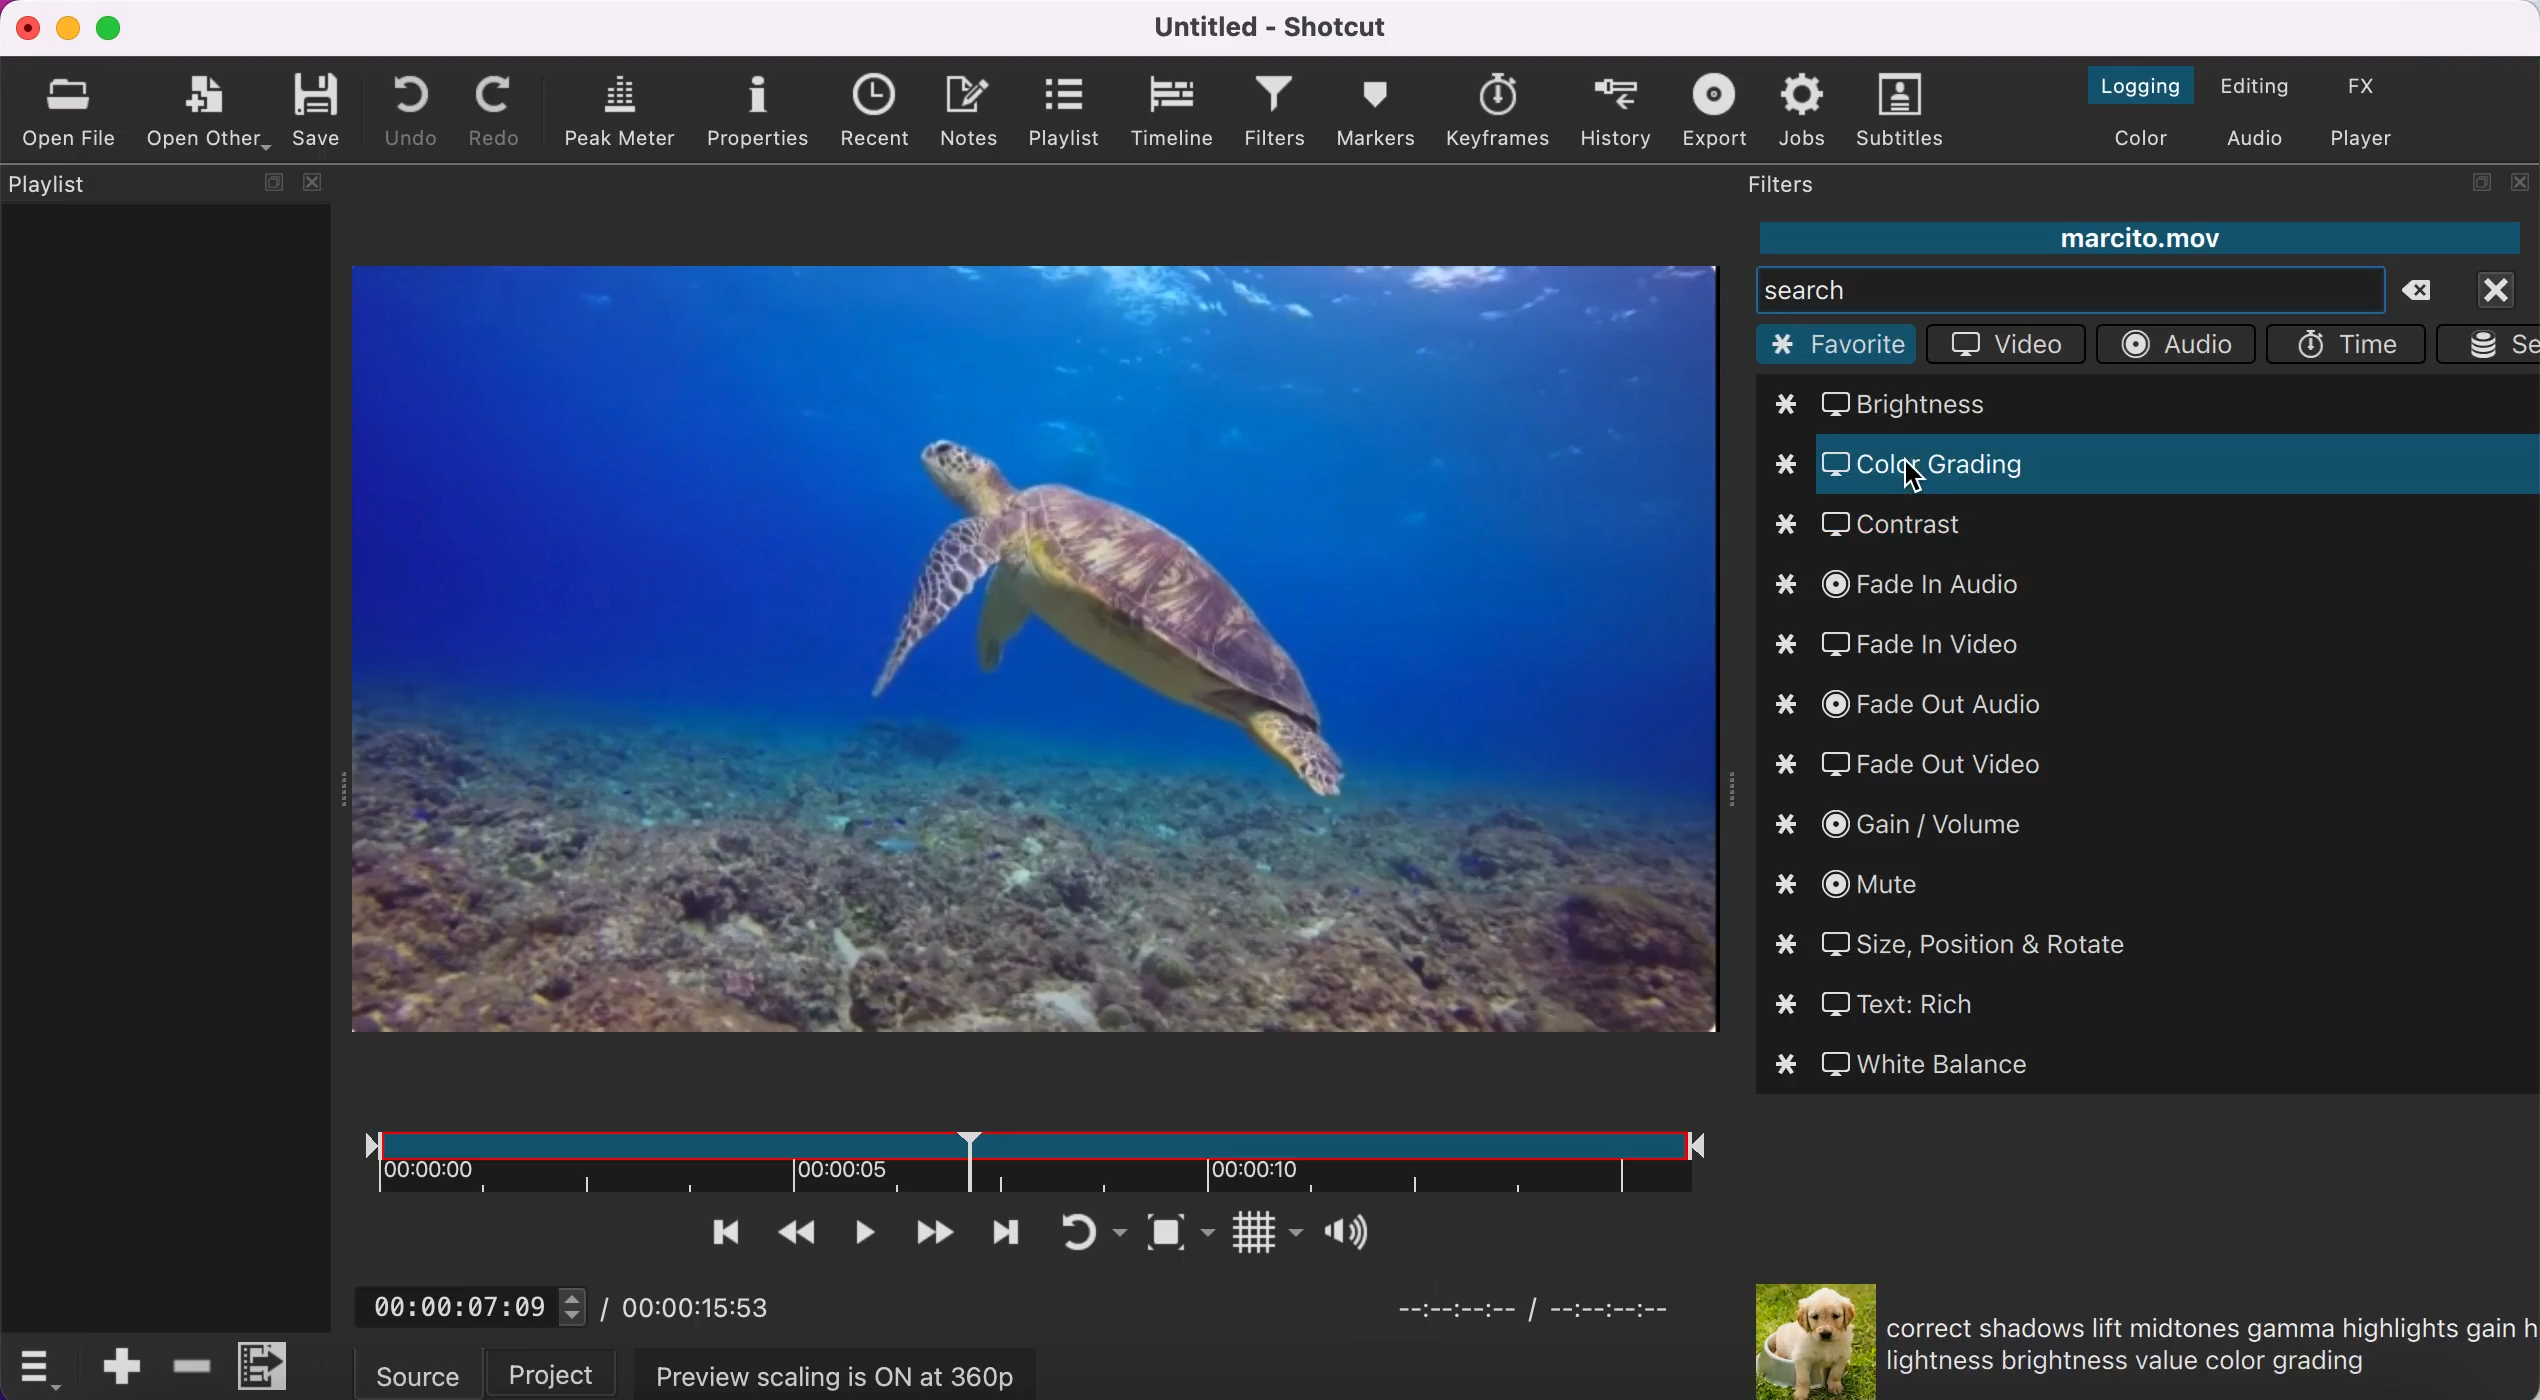 This screenshot has height=1400, width=2540. I want to click on correct shadows lift midtones gamma highlights gain t
lightness brightness value color grading, so click(2206, 1344).